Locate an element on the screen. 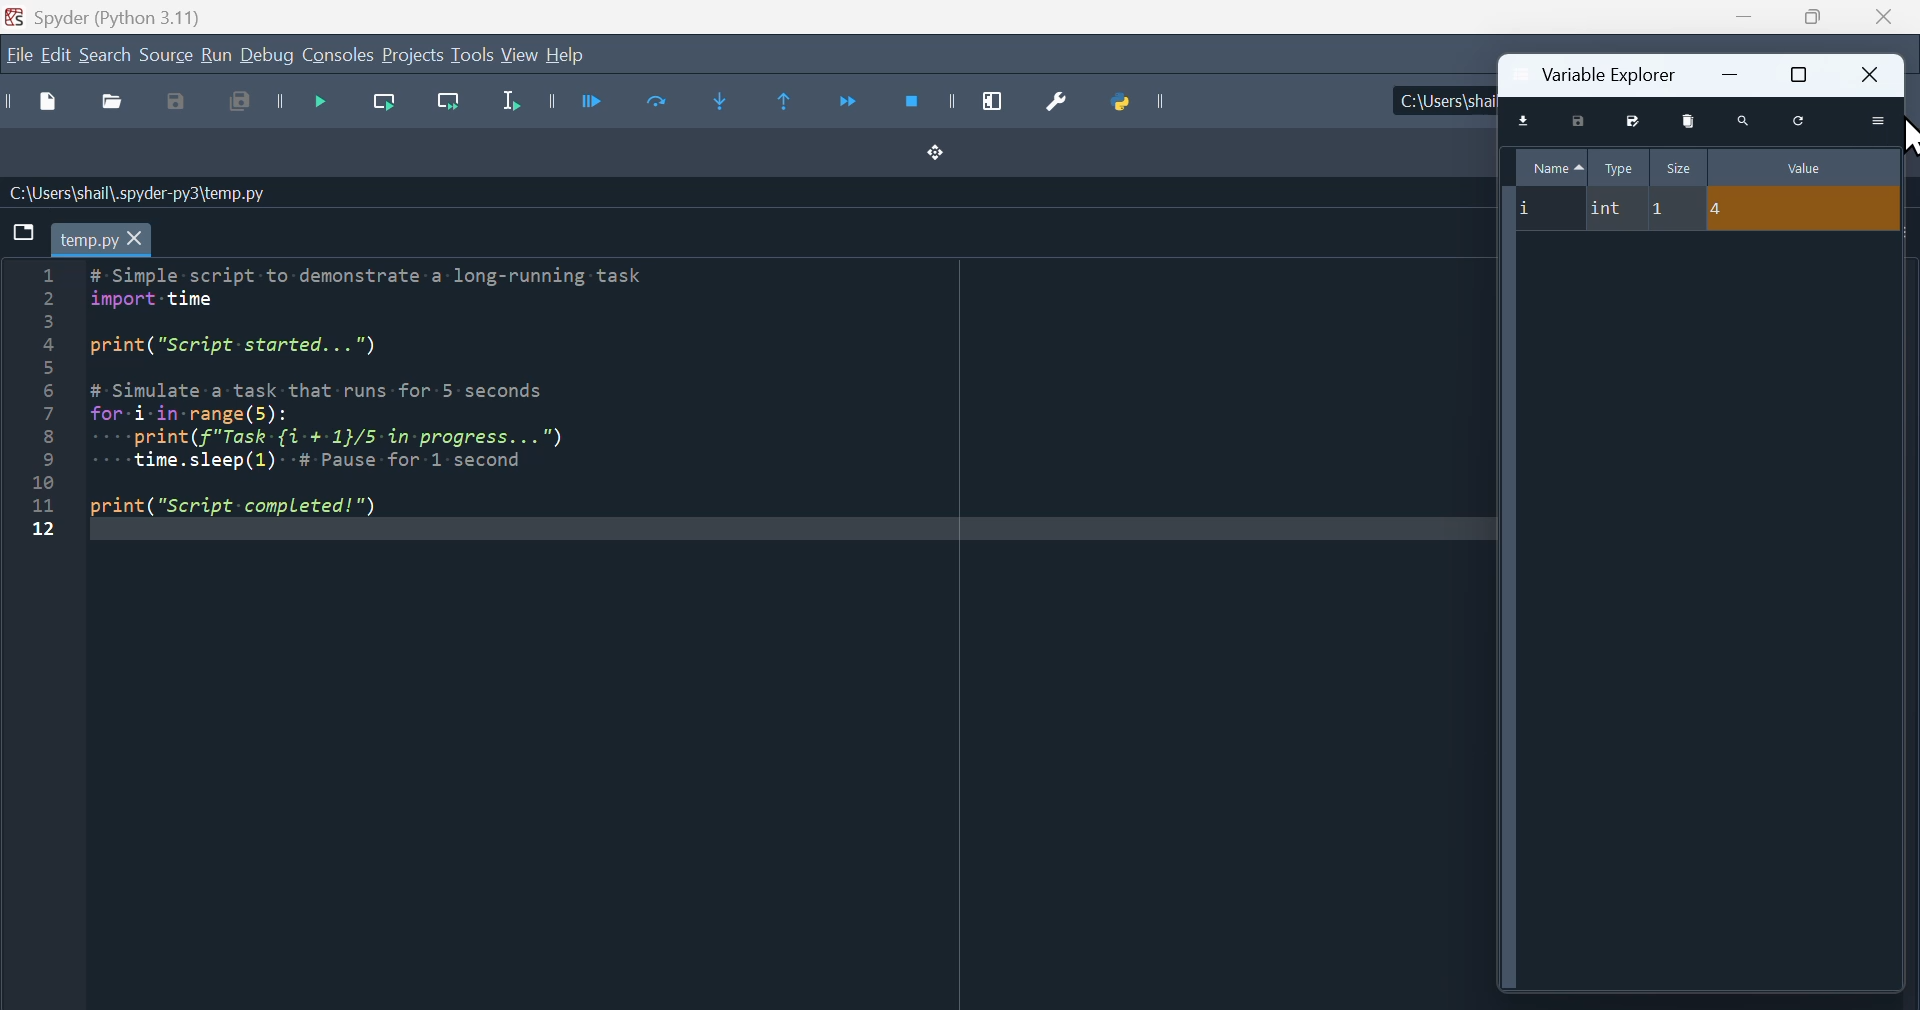 The width and height of the screenshot is (1920, 1010). Search is located at coordinates (106, 57).